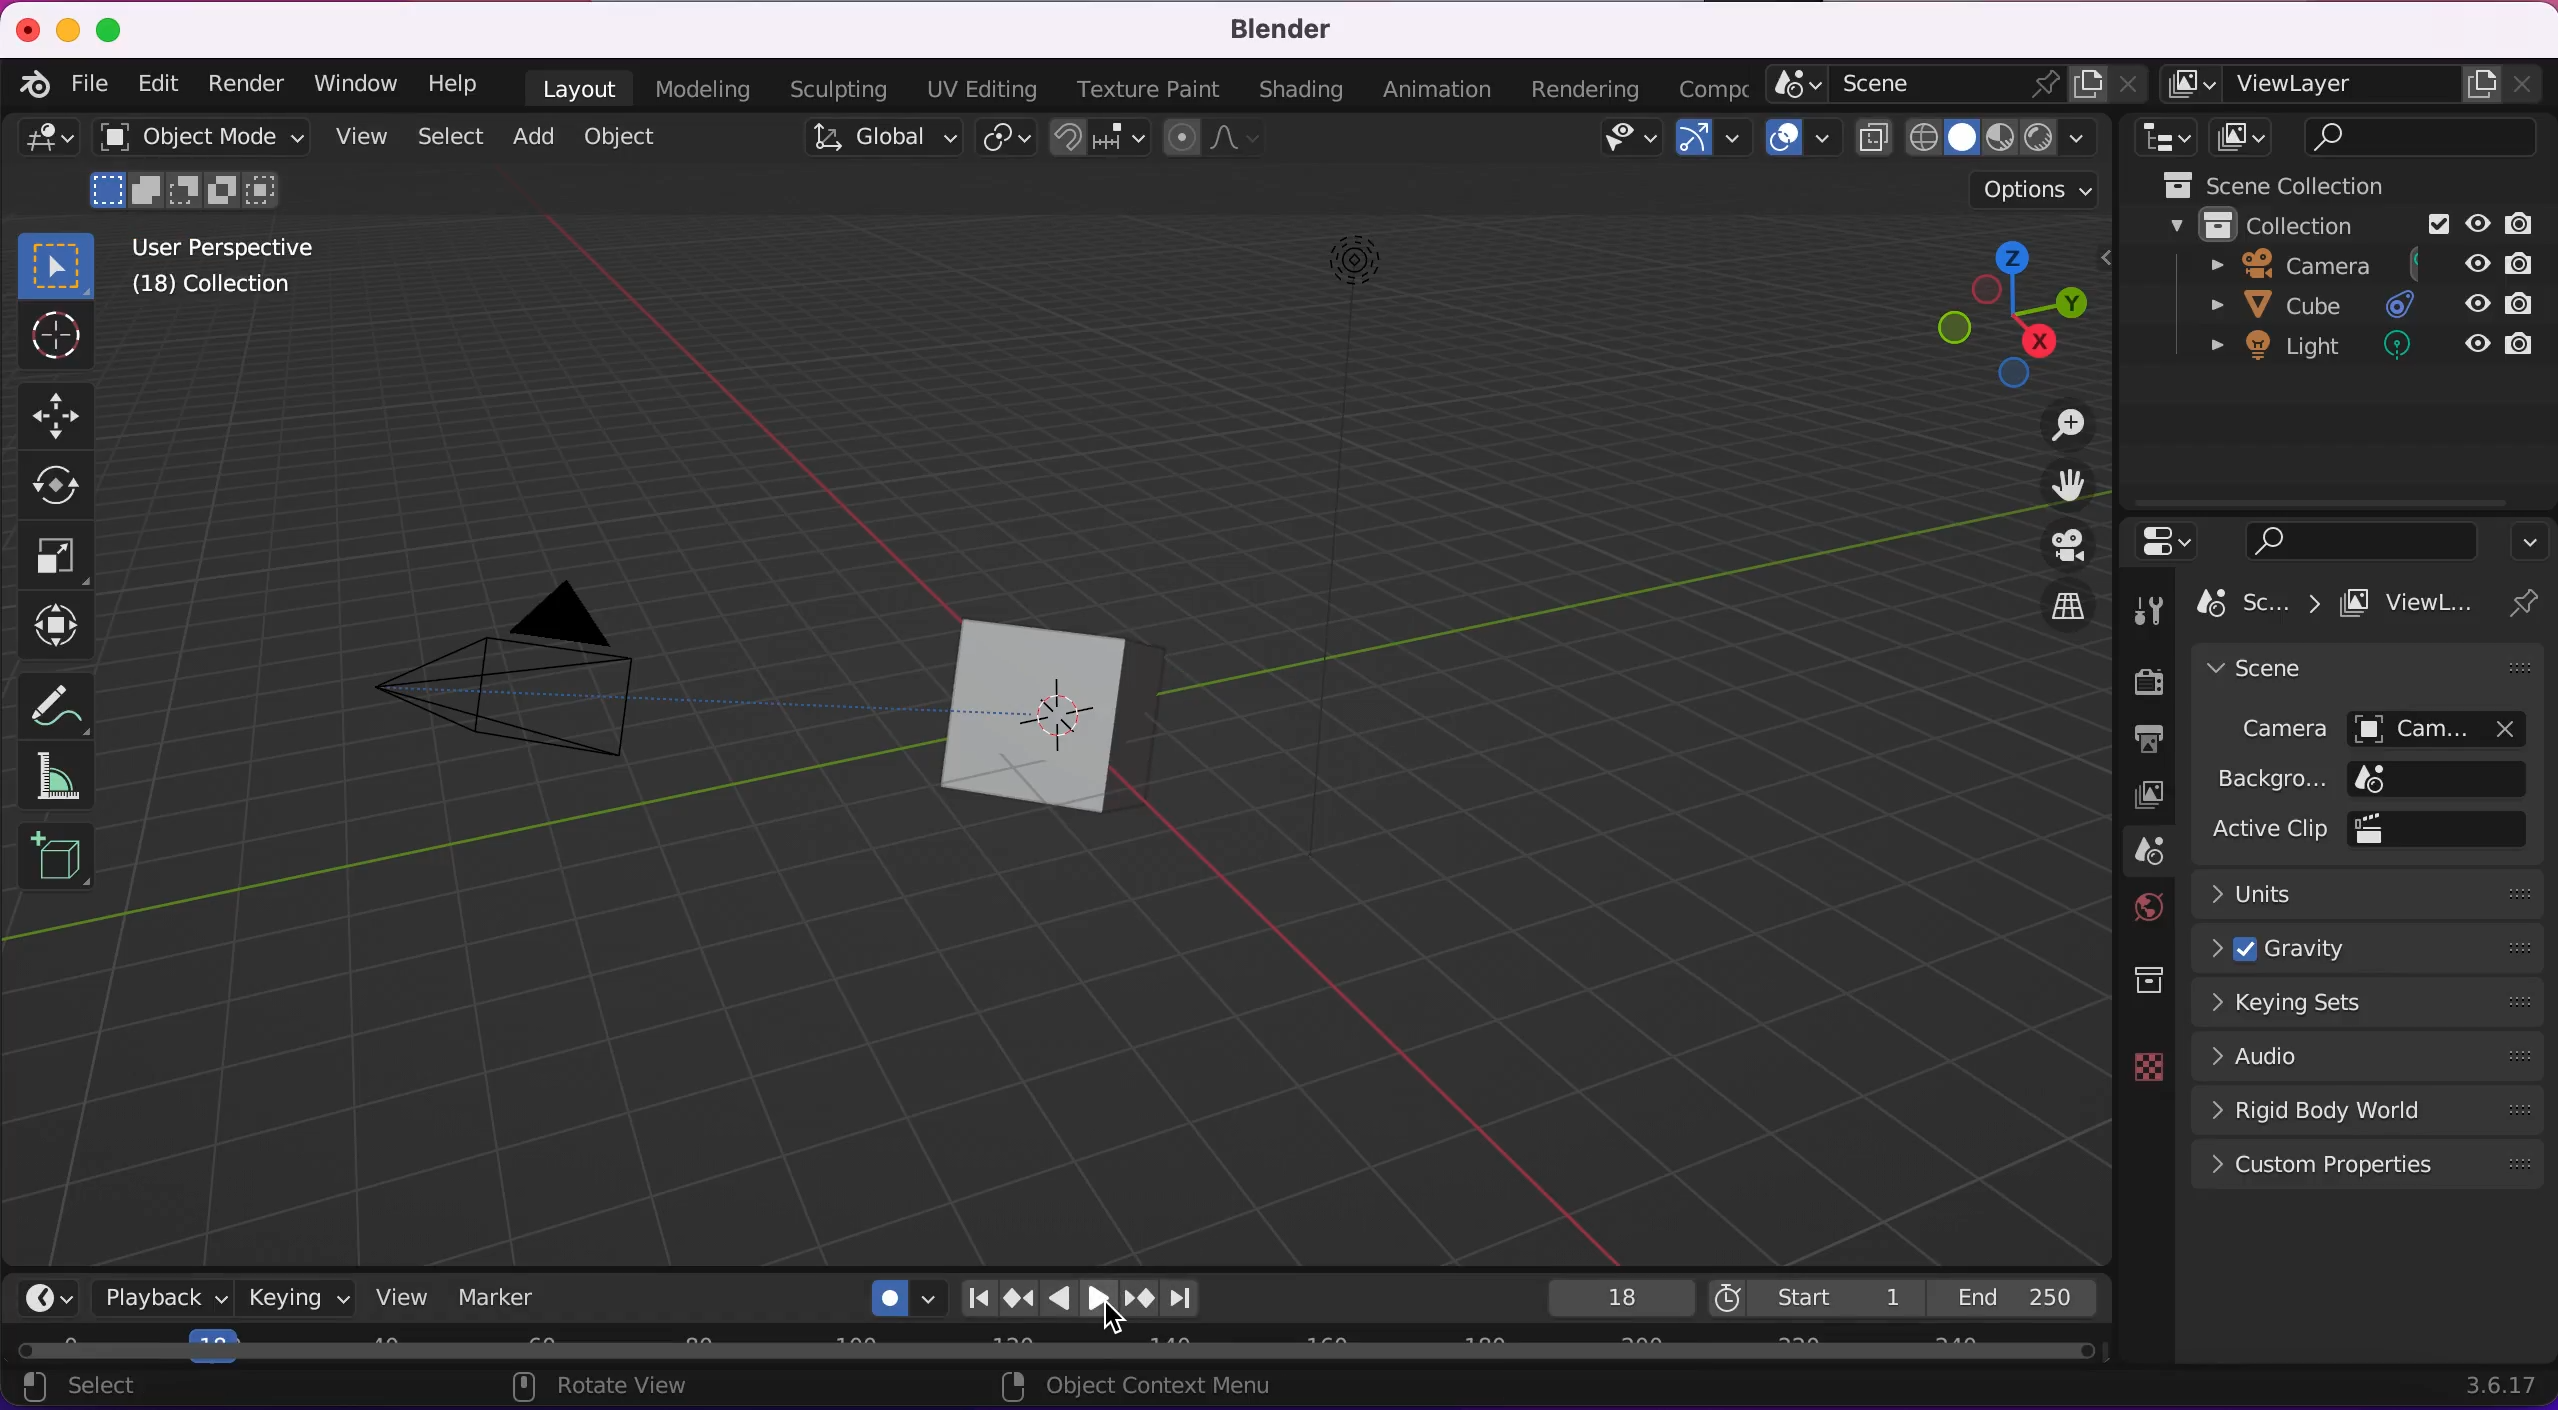  Describe the element at coordinates (2149, 679) in the screenshot. I see `render` at that location.